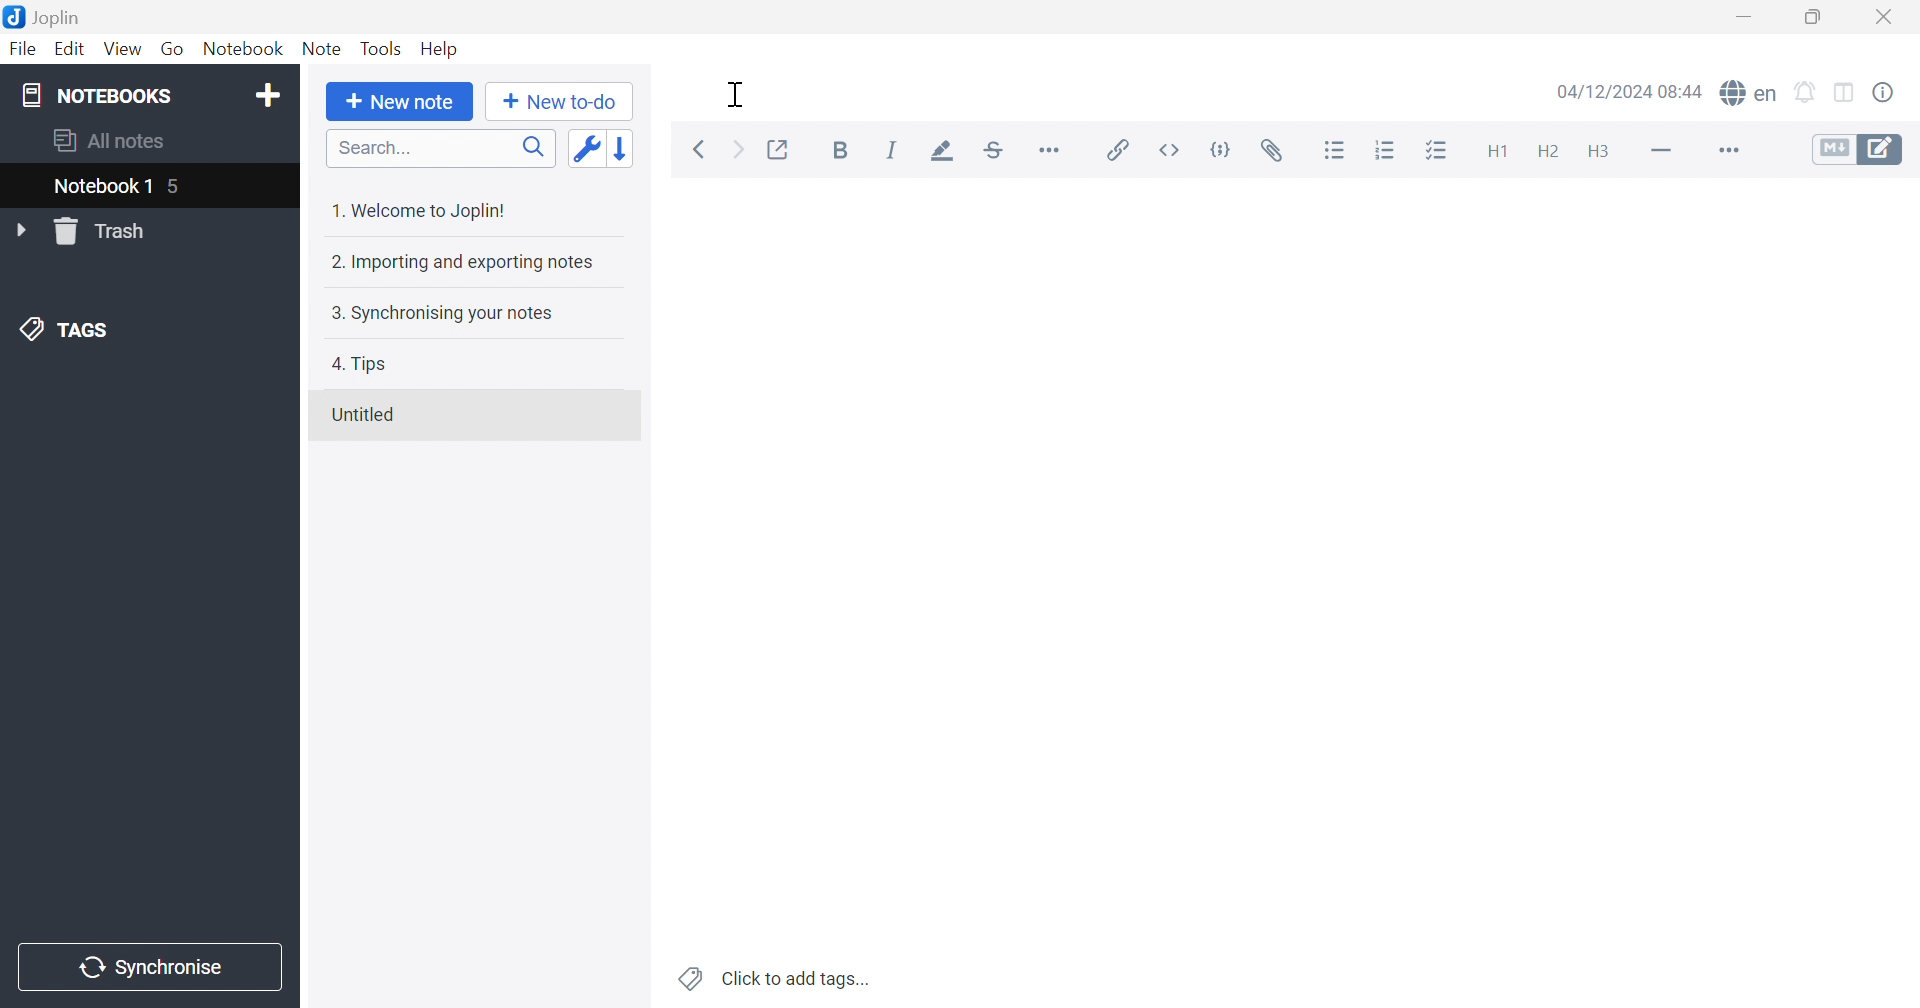 Image resolution: width=1920 pixels, height=1008 pixels. Describe the element at coordinates (175, 49) in the screenshot. I see `Go` at that location.